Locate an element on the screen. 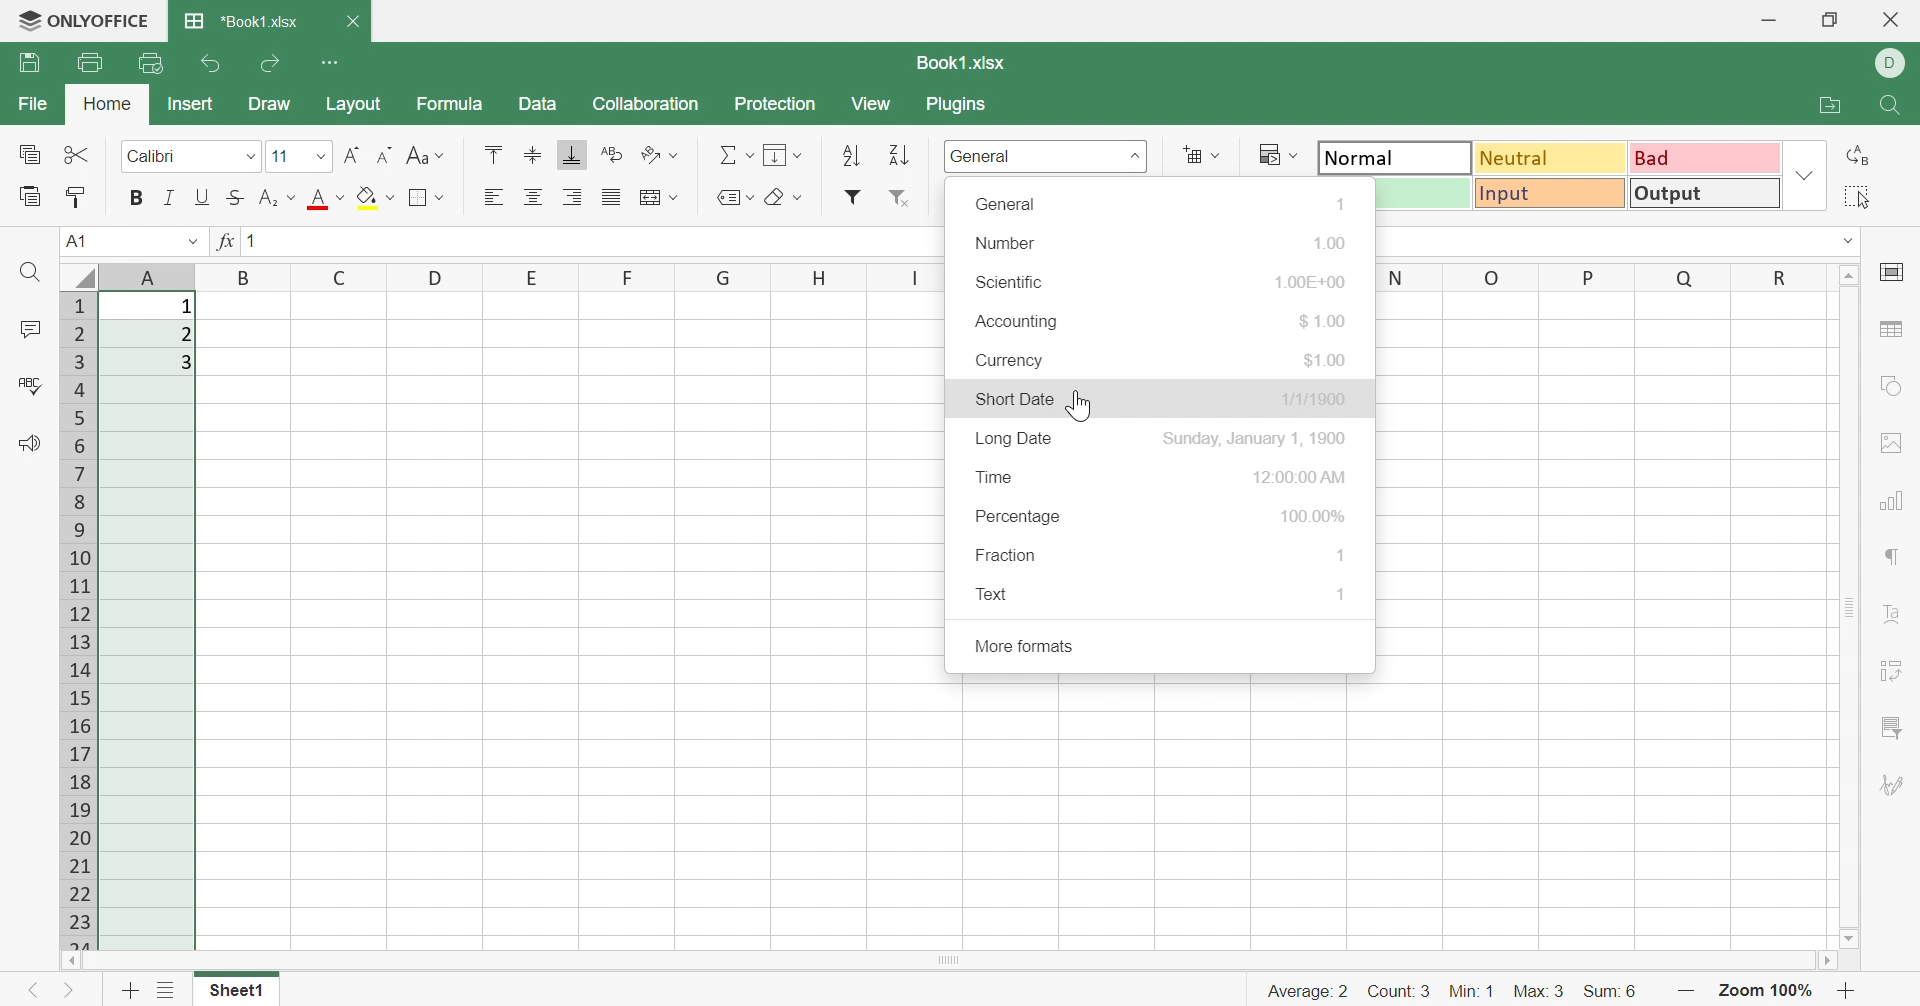 The height and width of the screenshot is (1006, 1920). Increment font size is located at coordinates (352, 155).